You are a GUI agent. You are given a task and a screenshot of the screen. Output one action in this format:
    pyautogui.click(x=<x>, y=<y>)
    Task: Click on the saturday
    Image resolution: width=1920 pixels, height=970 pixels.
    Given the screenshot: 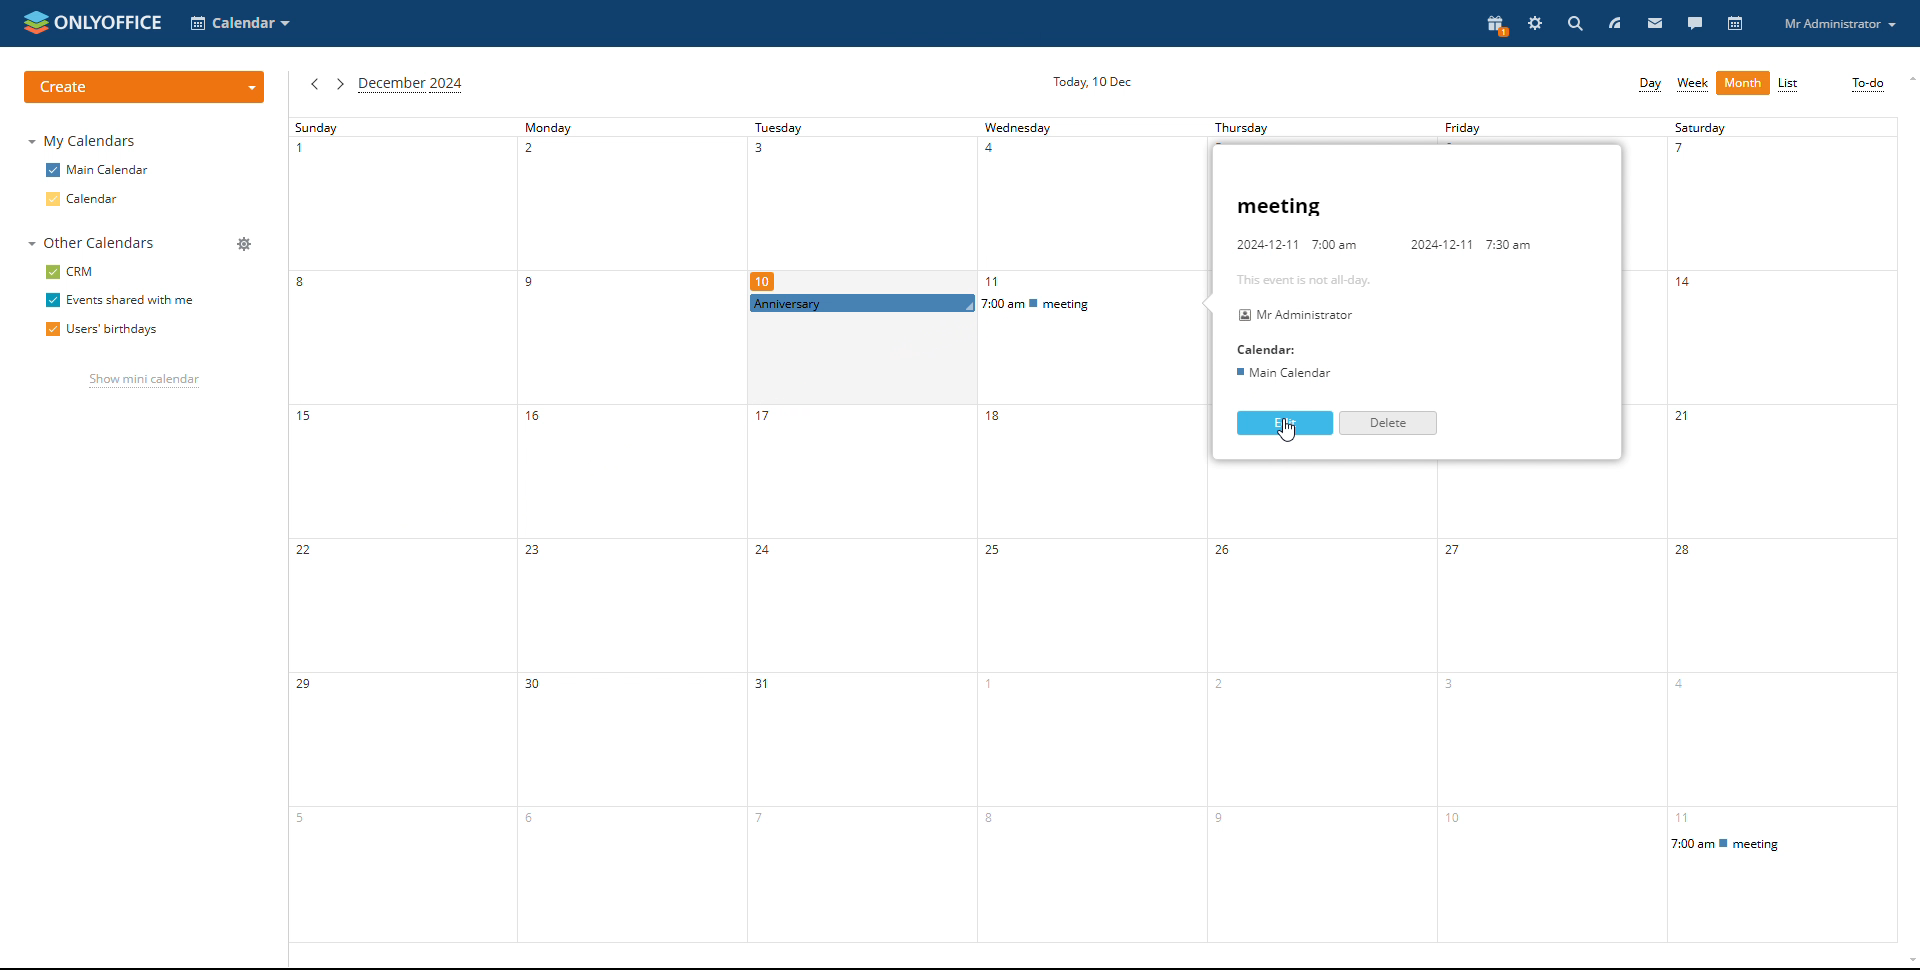 What is the action you would take?
    pyautogui.click(x=1787, y=526)
    